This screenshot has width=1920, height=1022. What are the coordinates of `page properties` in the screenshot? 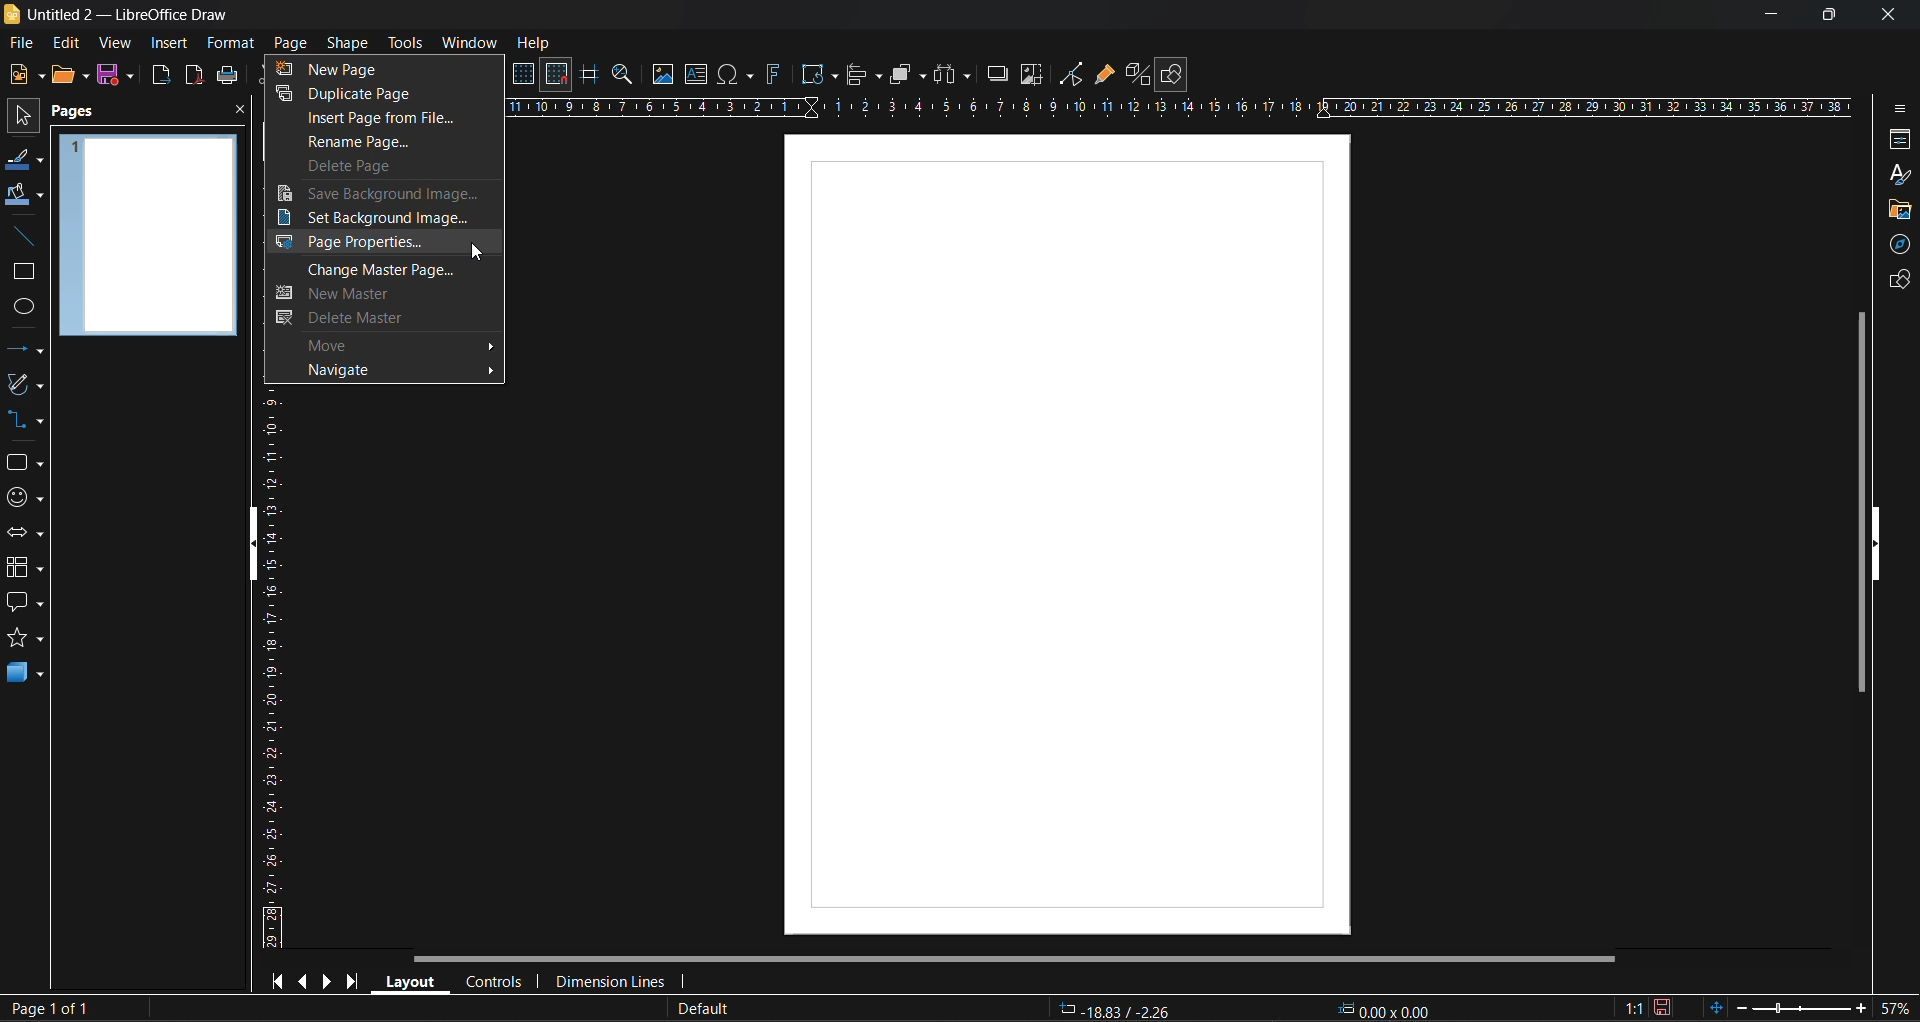 It's located at (364, 241).